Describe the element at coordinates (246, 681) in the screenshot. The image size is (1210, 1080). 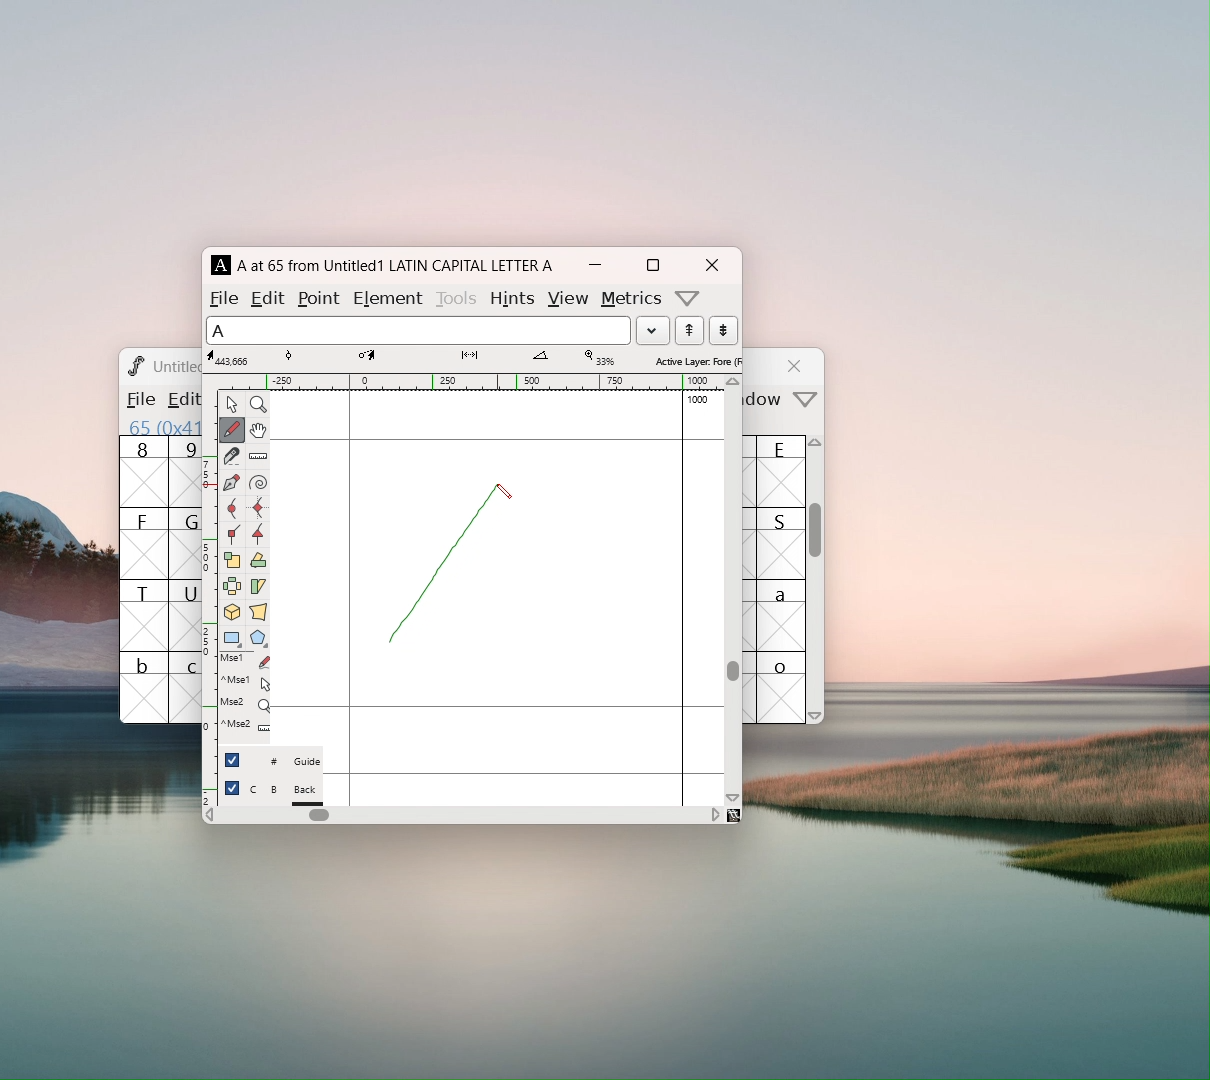
I see `^Mse2` at that location.